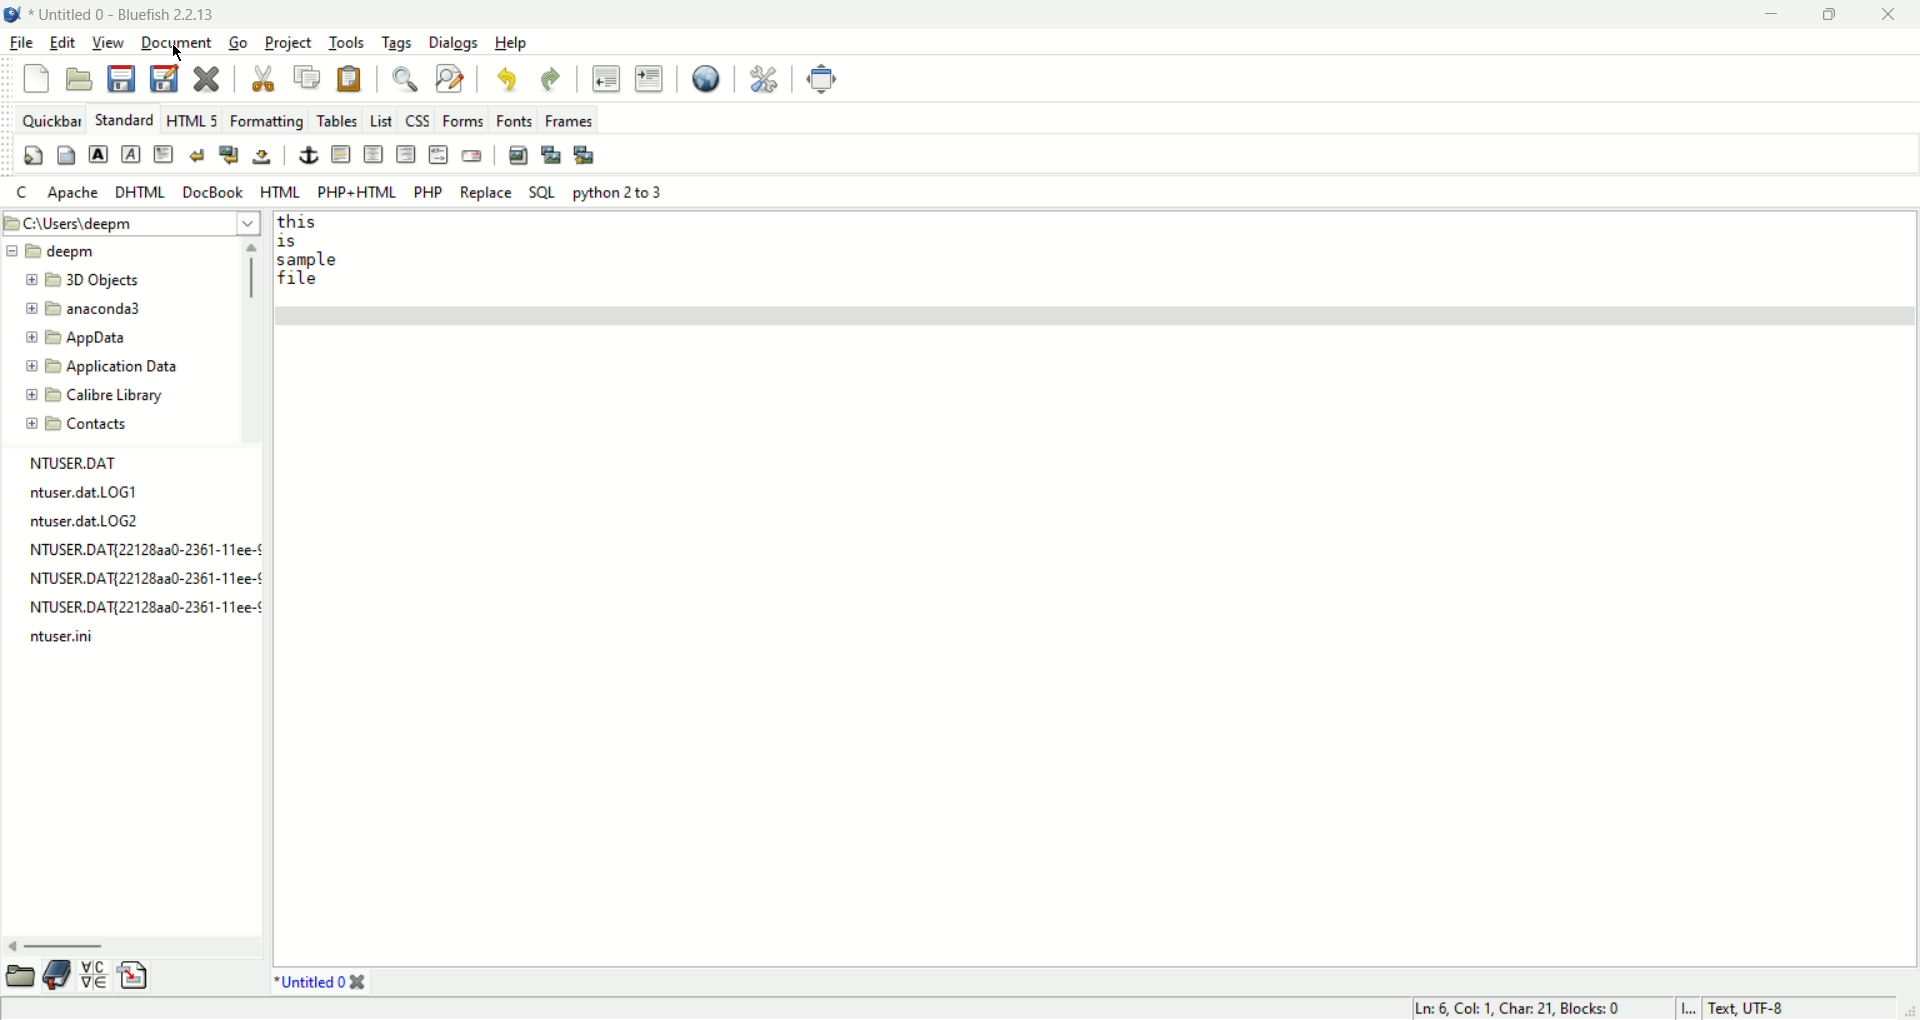 The height and width of the screenshot is (1020, 1920). I want to click on calibre, so click(98, 395).